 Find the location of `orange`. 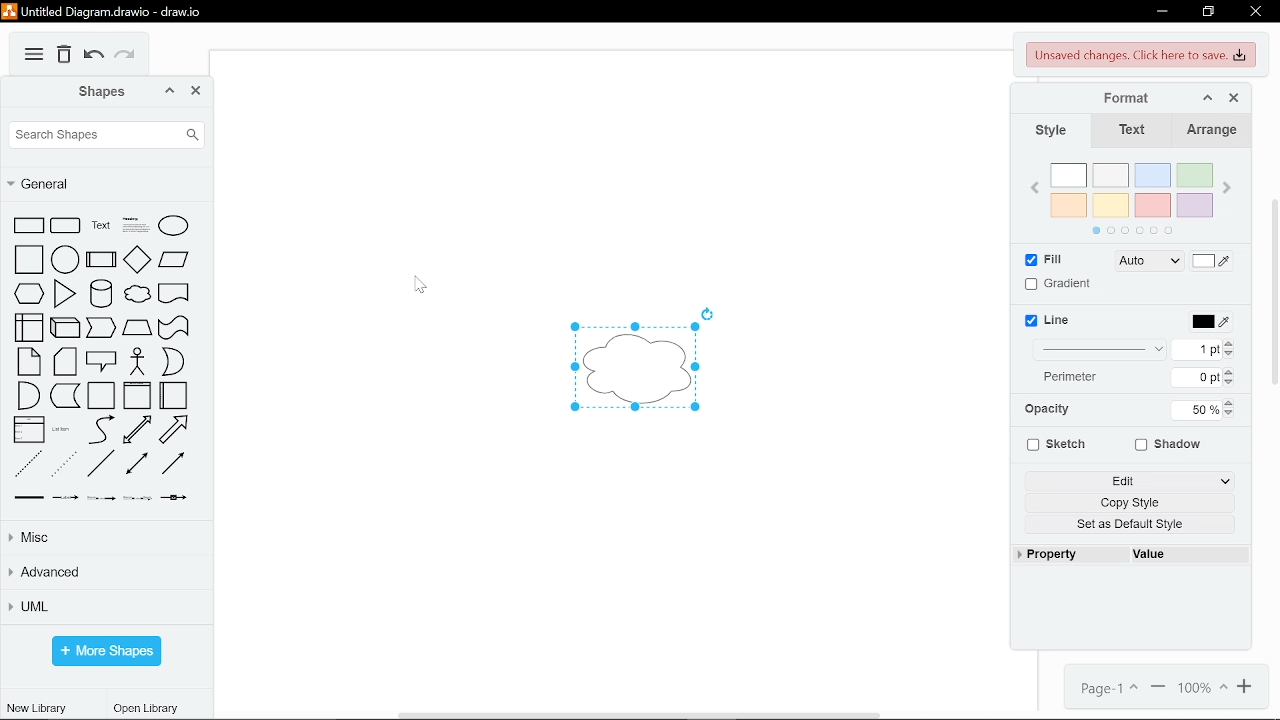

orange is located at coordinates (1069, 205).